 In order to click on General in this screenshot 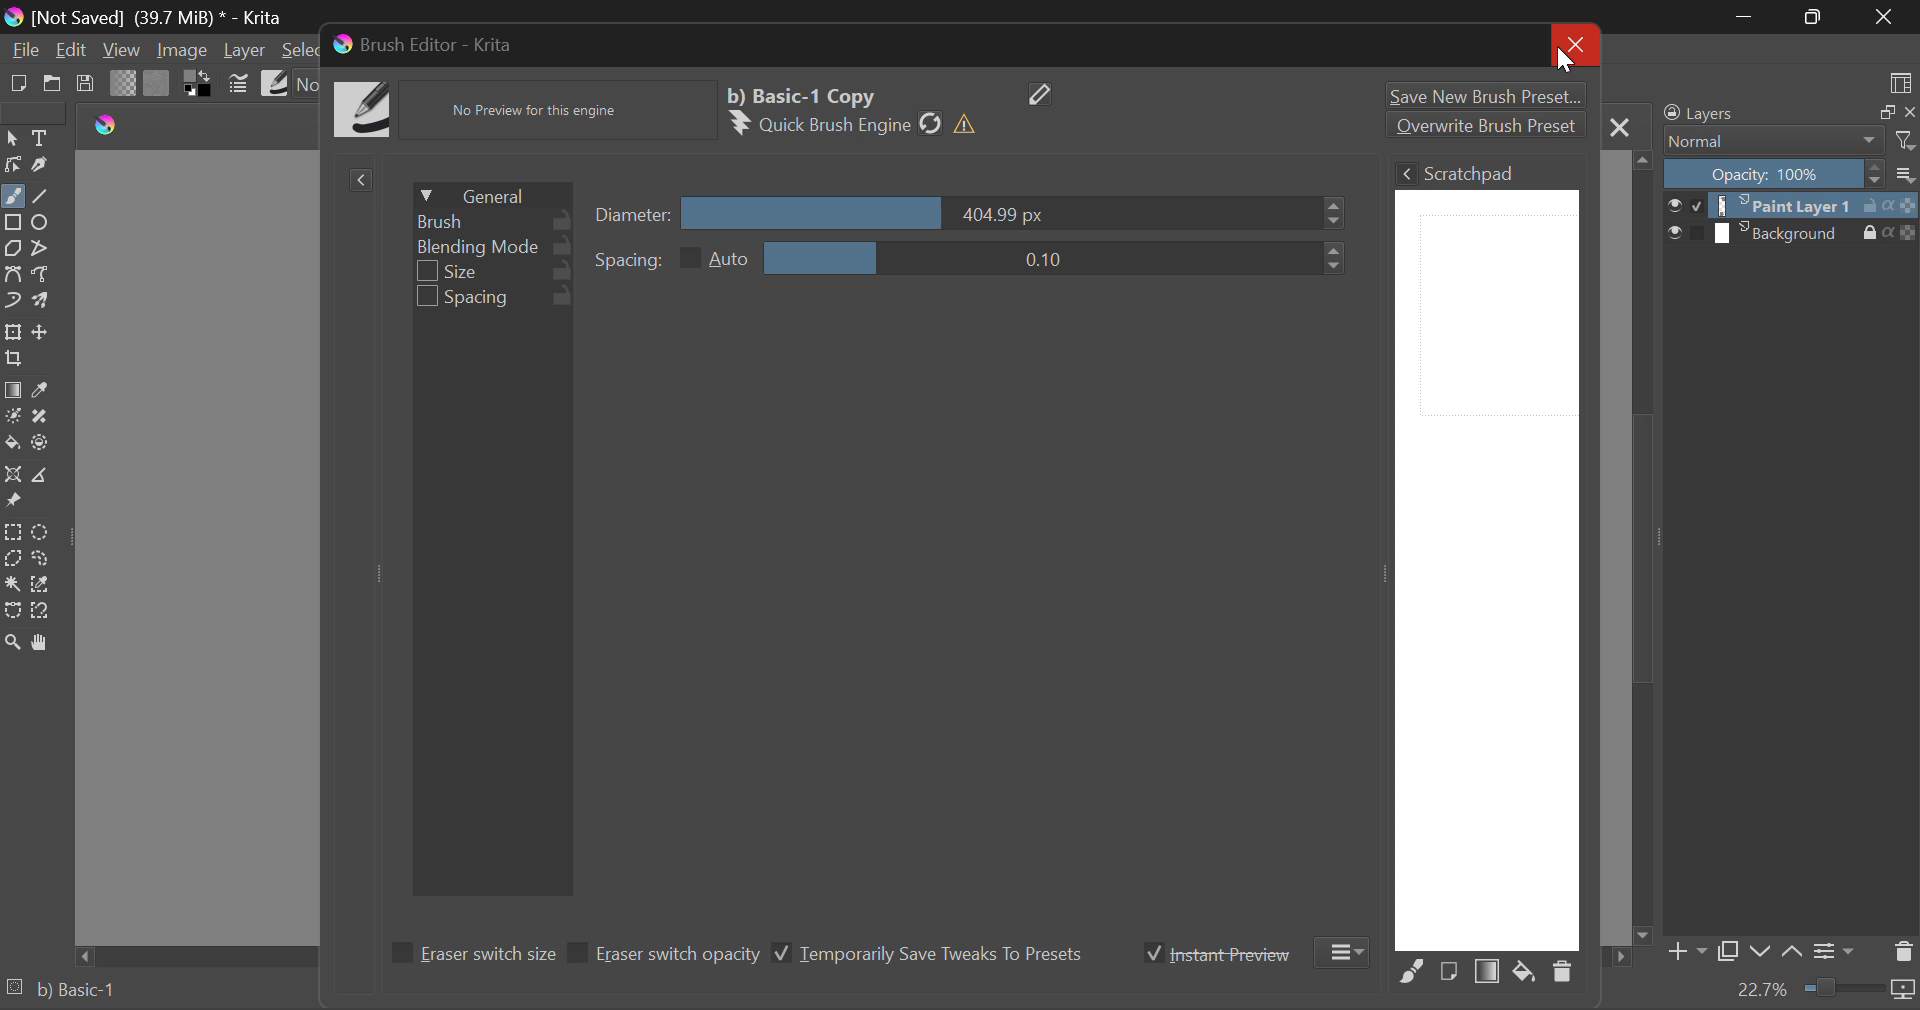, I will do `click(491, 193)`.